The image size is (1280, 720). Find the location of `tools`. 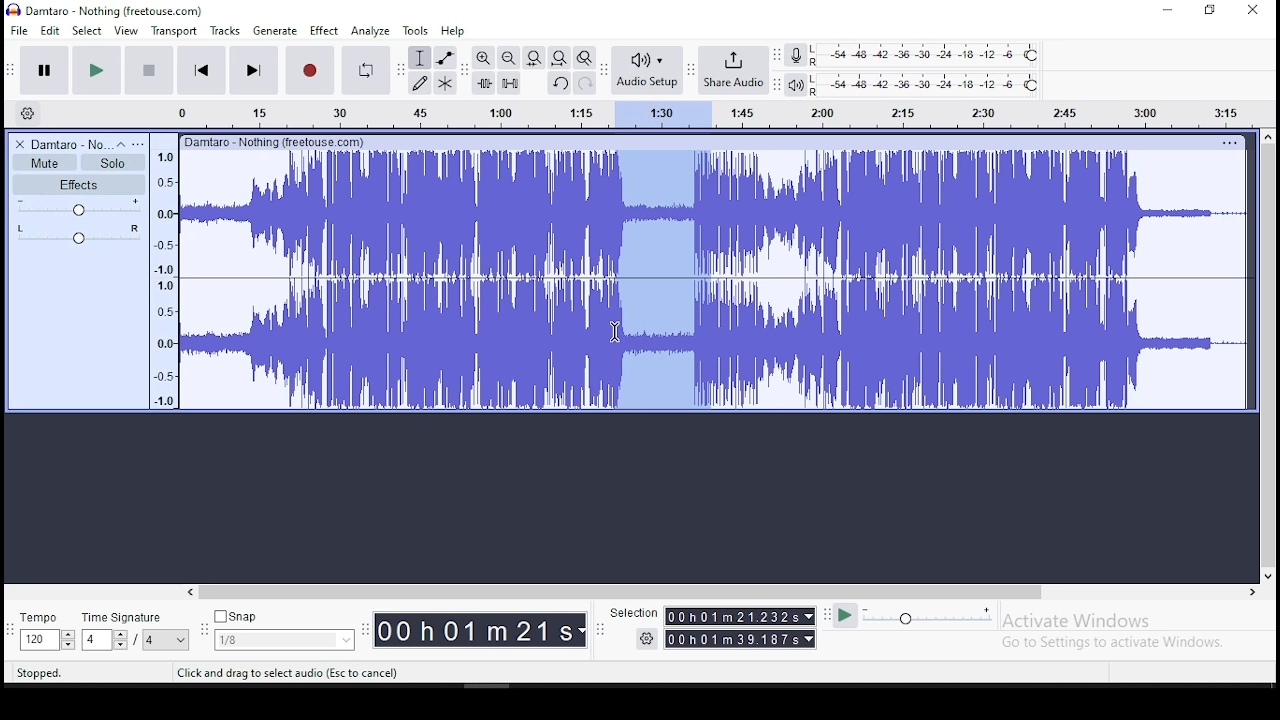

tools is located at coordinates (416, 30).